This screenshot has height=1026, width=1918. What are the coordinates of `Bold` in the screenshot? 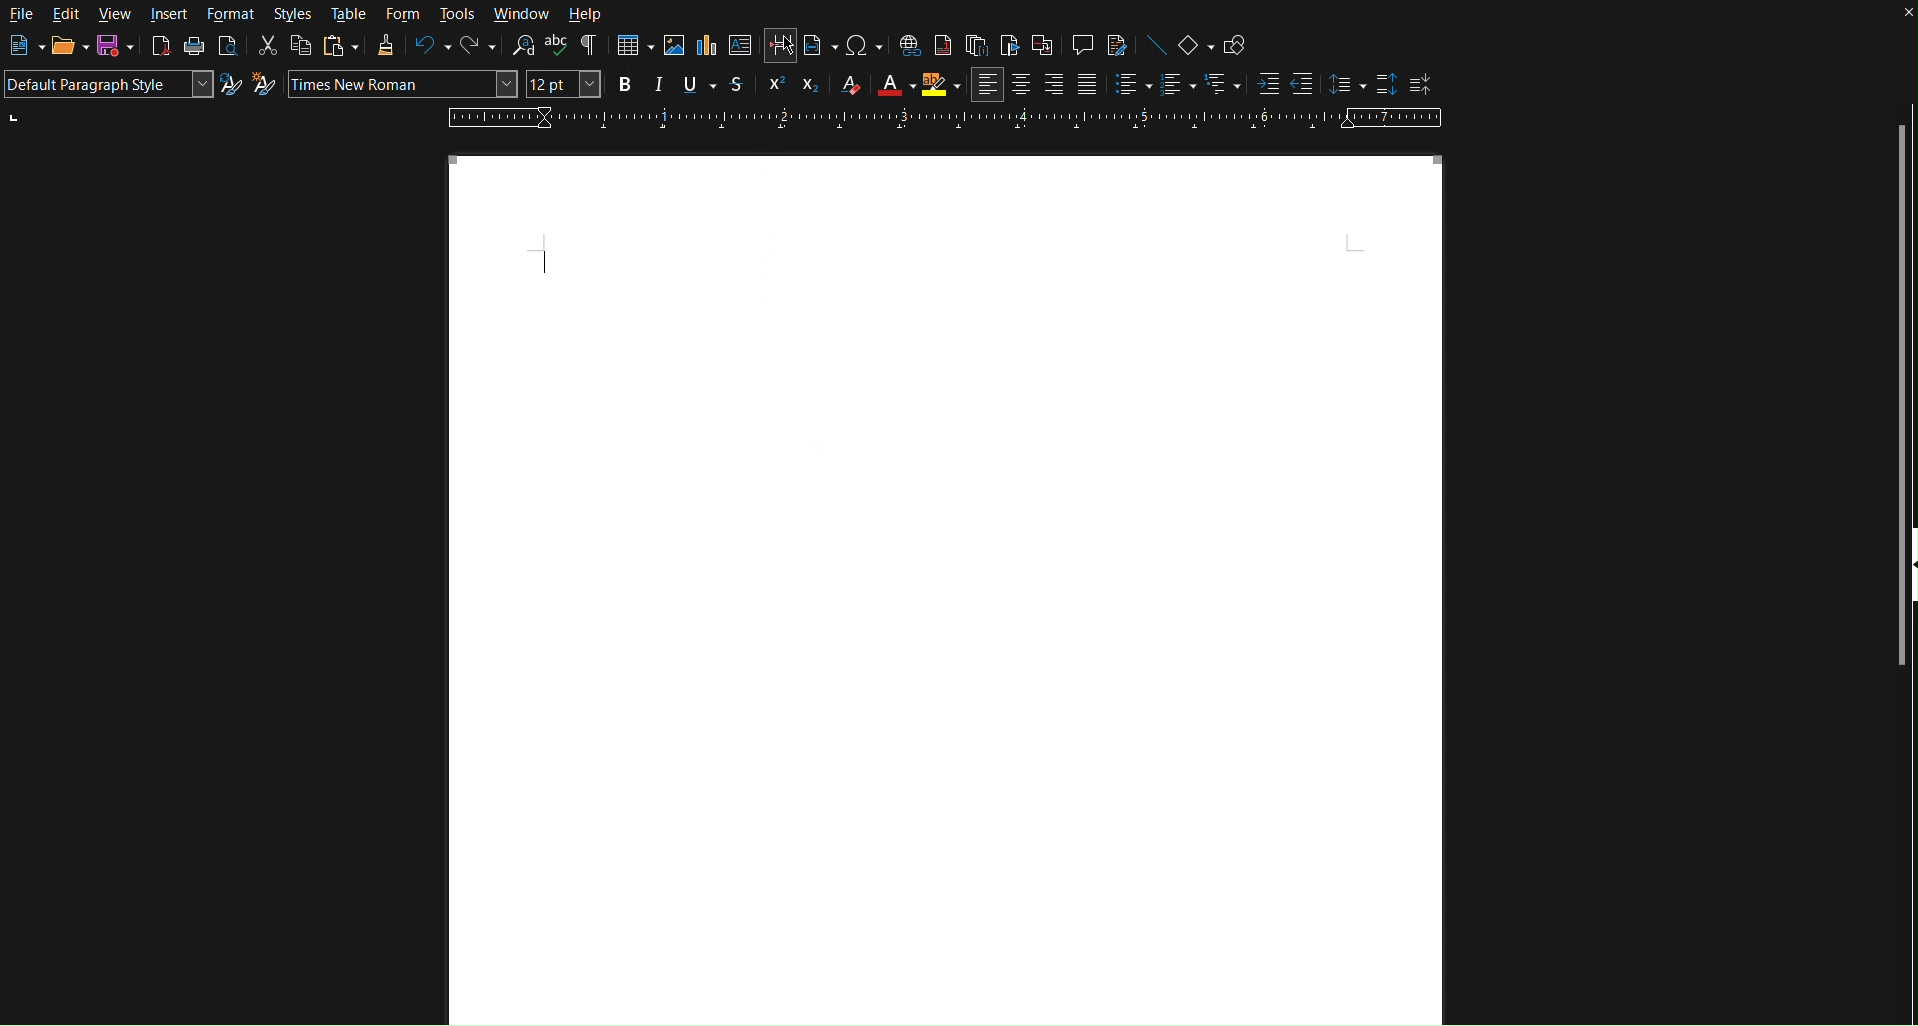 It's located at (626, 86).